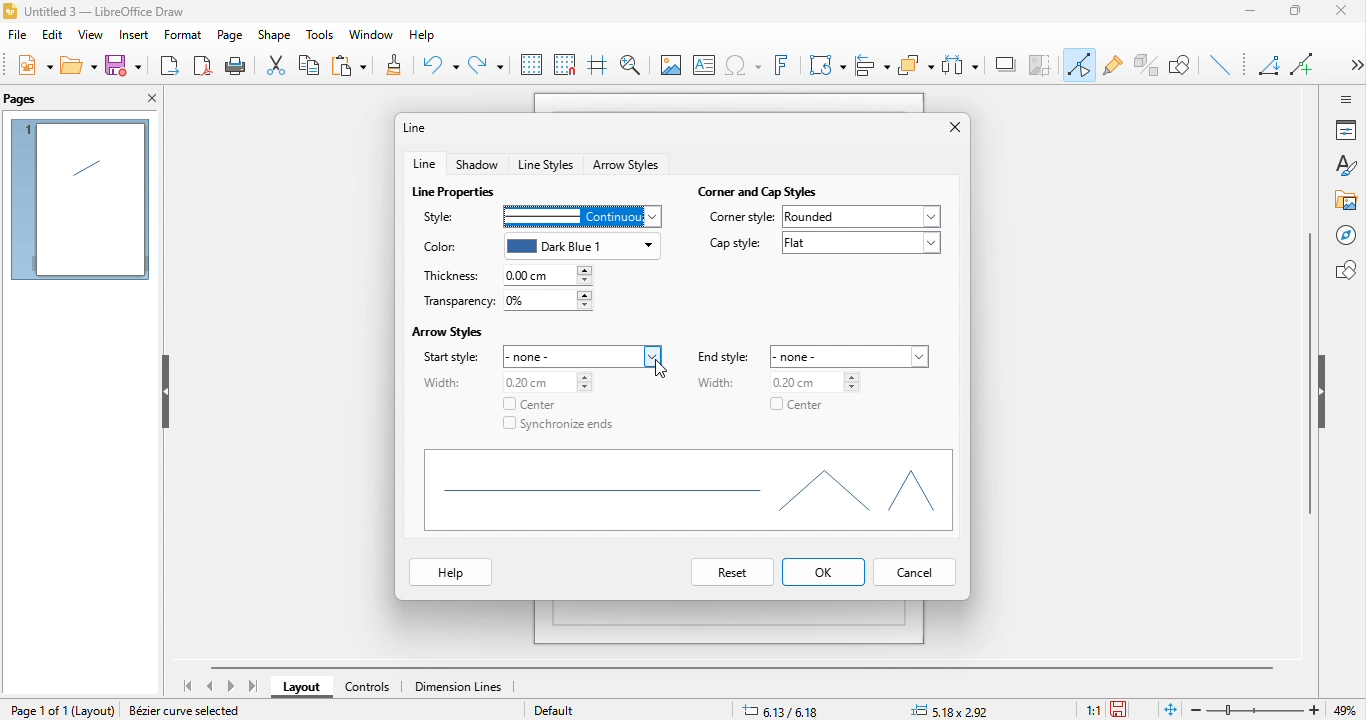 The image size is (1366, 720). What do you see at coordinates (1345, 167) in the screenshot?
I see `styles` at bounding box center [1345, 167].